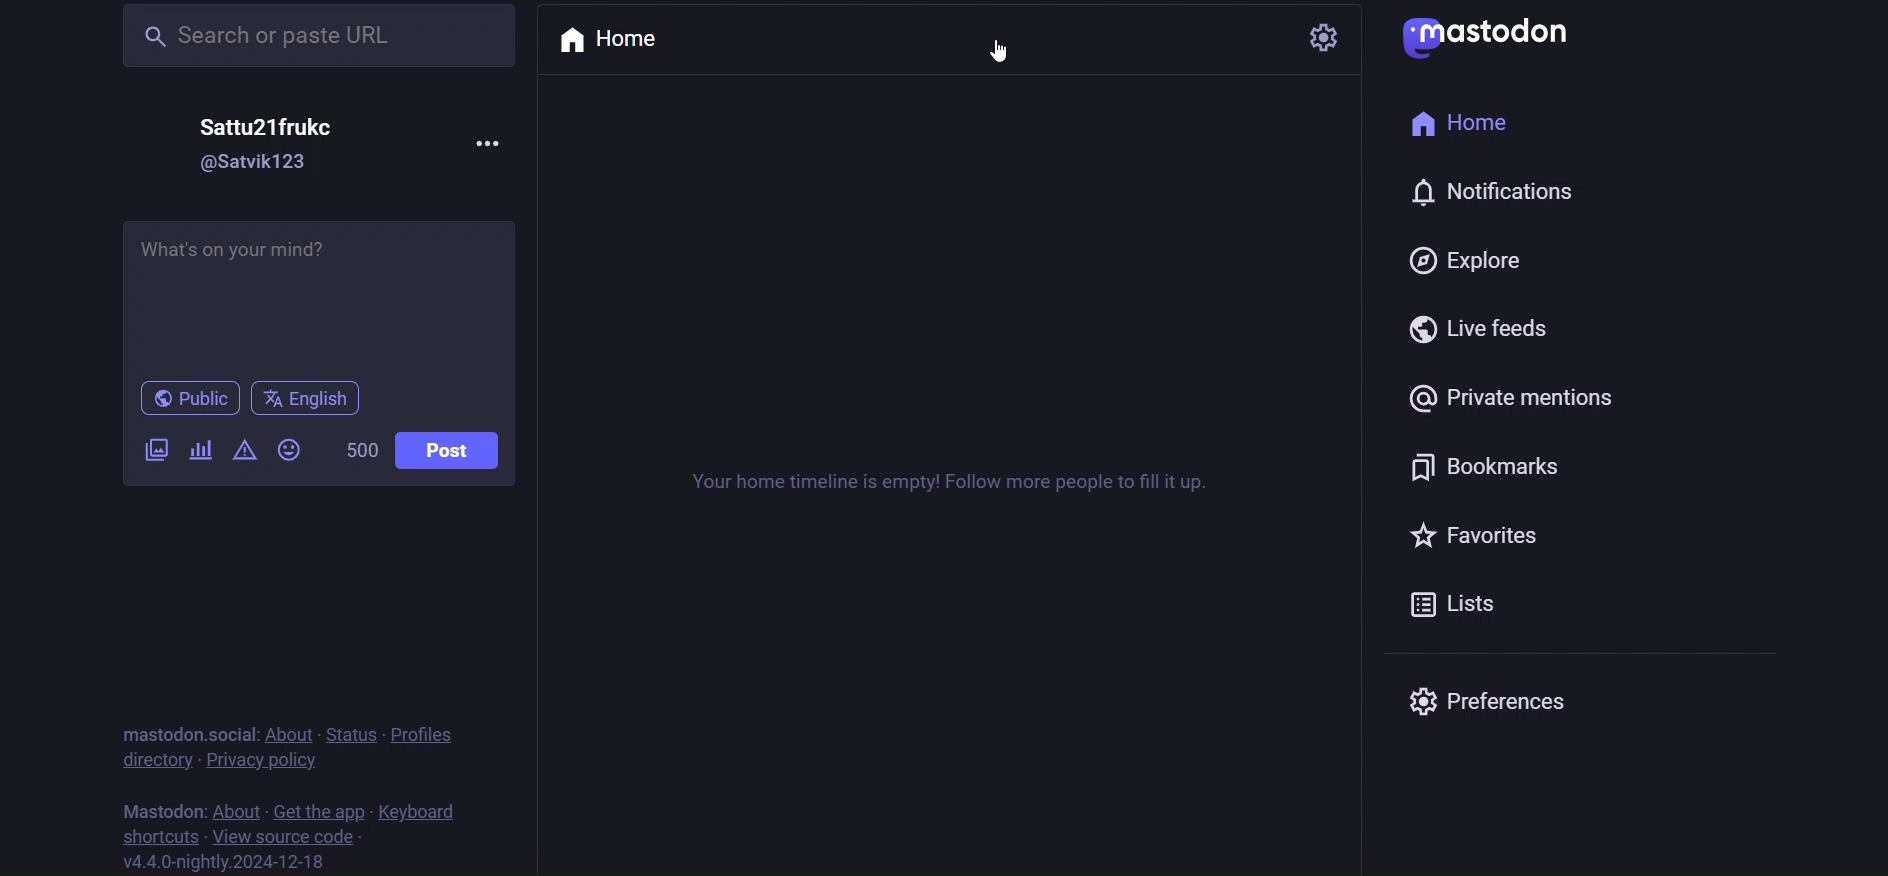 The image size is (1888, 876). Describe the element at coordinates (293, 731) in the screenshot. I see `about` at that location.